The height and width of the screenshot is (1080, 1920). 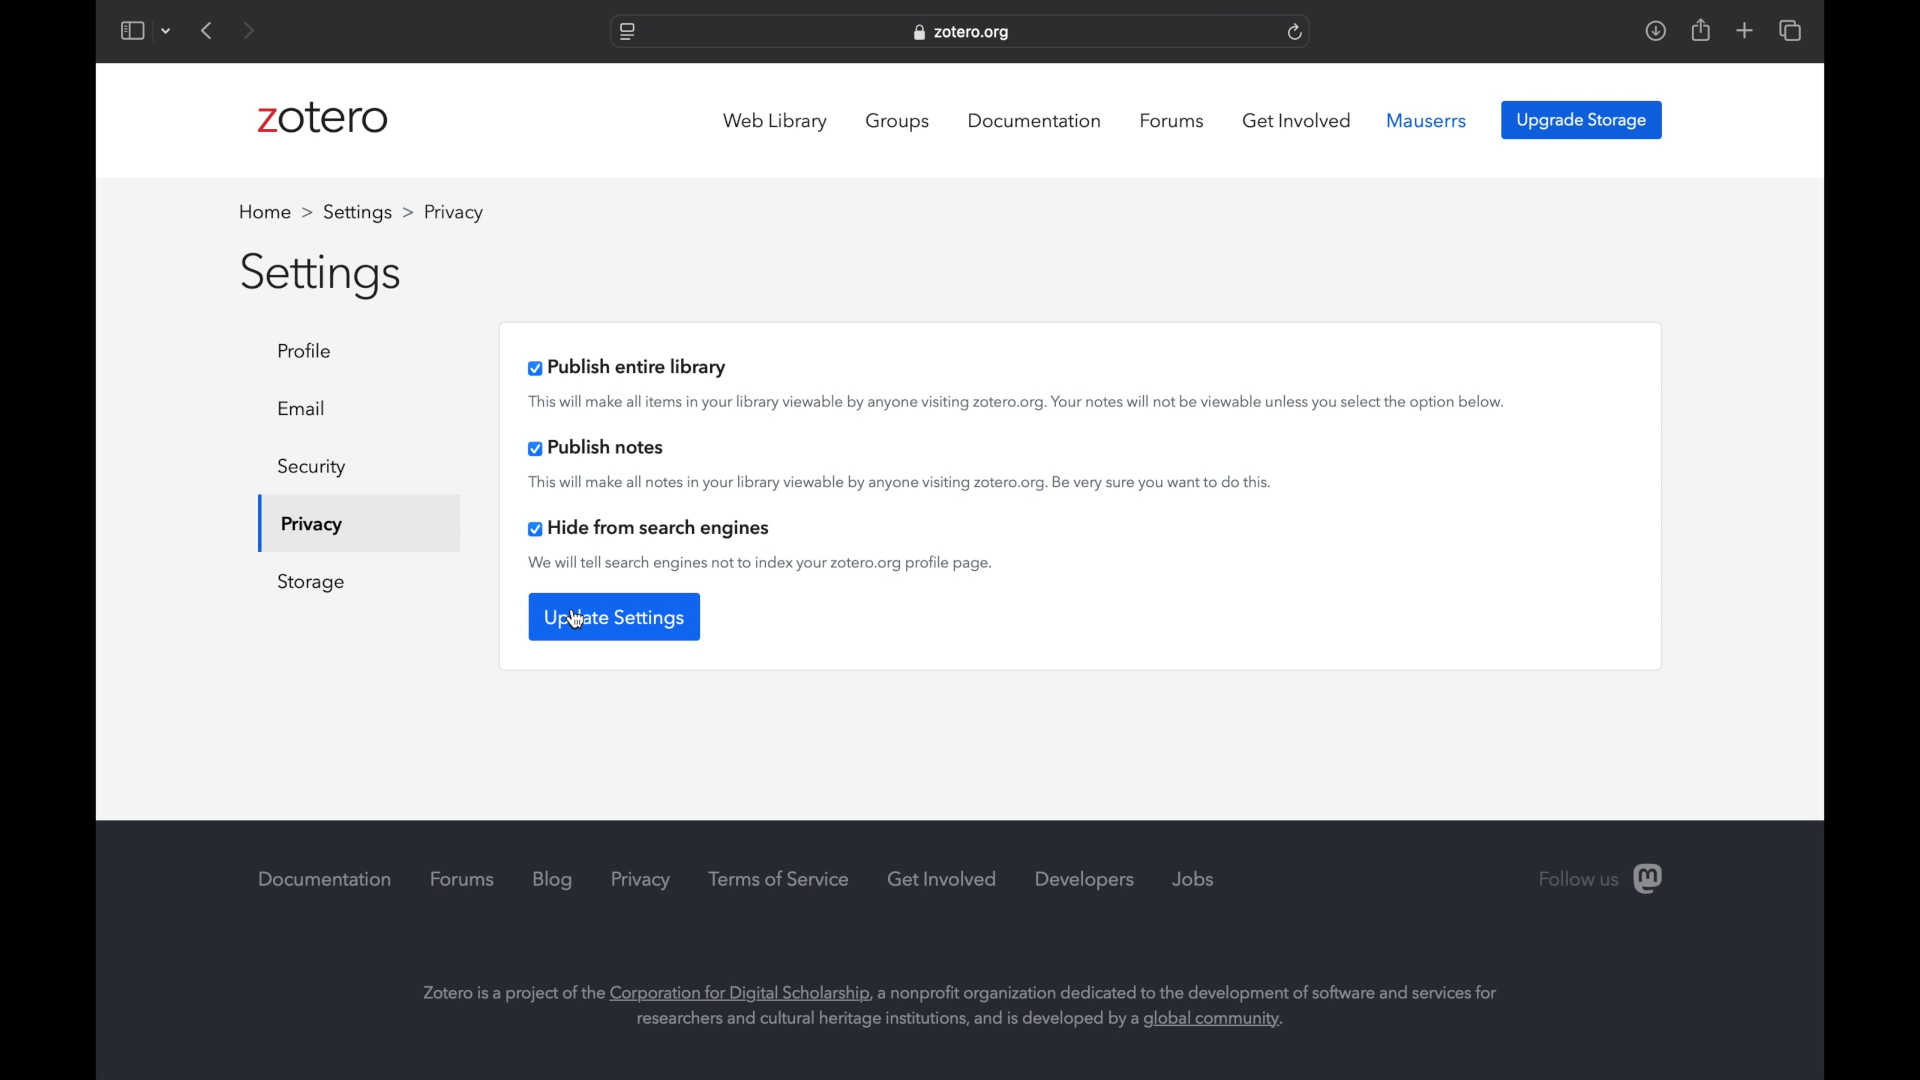 What do you see at coordinates (328, 119) in the screenshot?
I see `zotero` at bounding box center [328, 119].